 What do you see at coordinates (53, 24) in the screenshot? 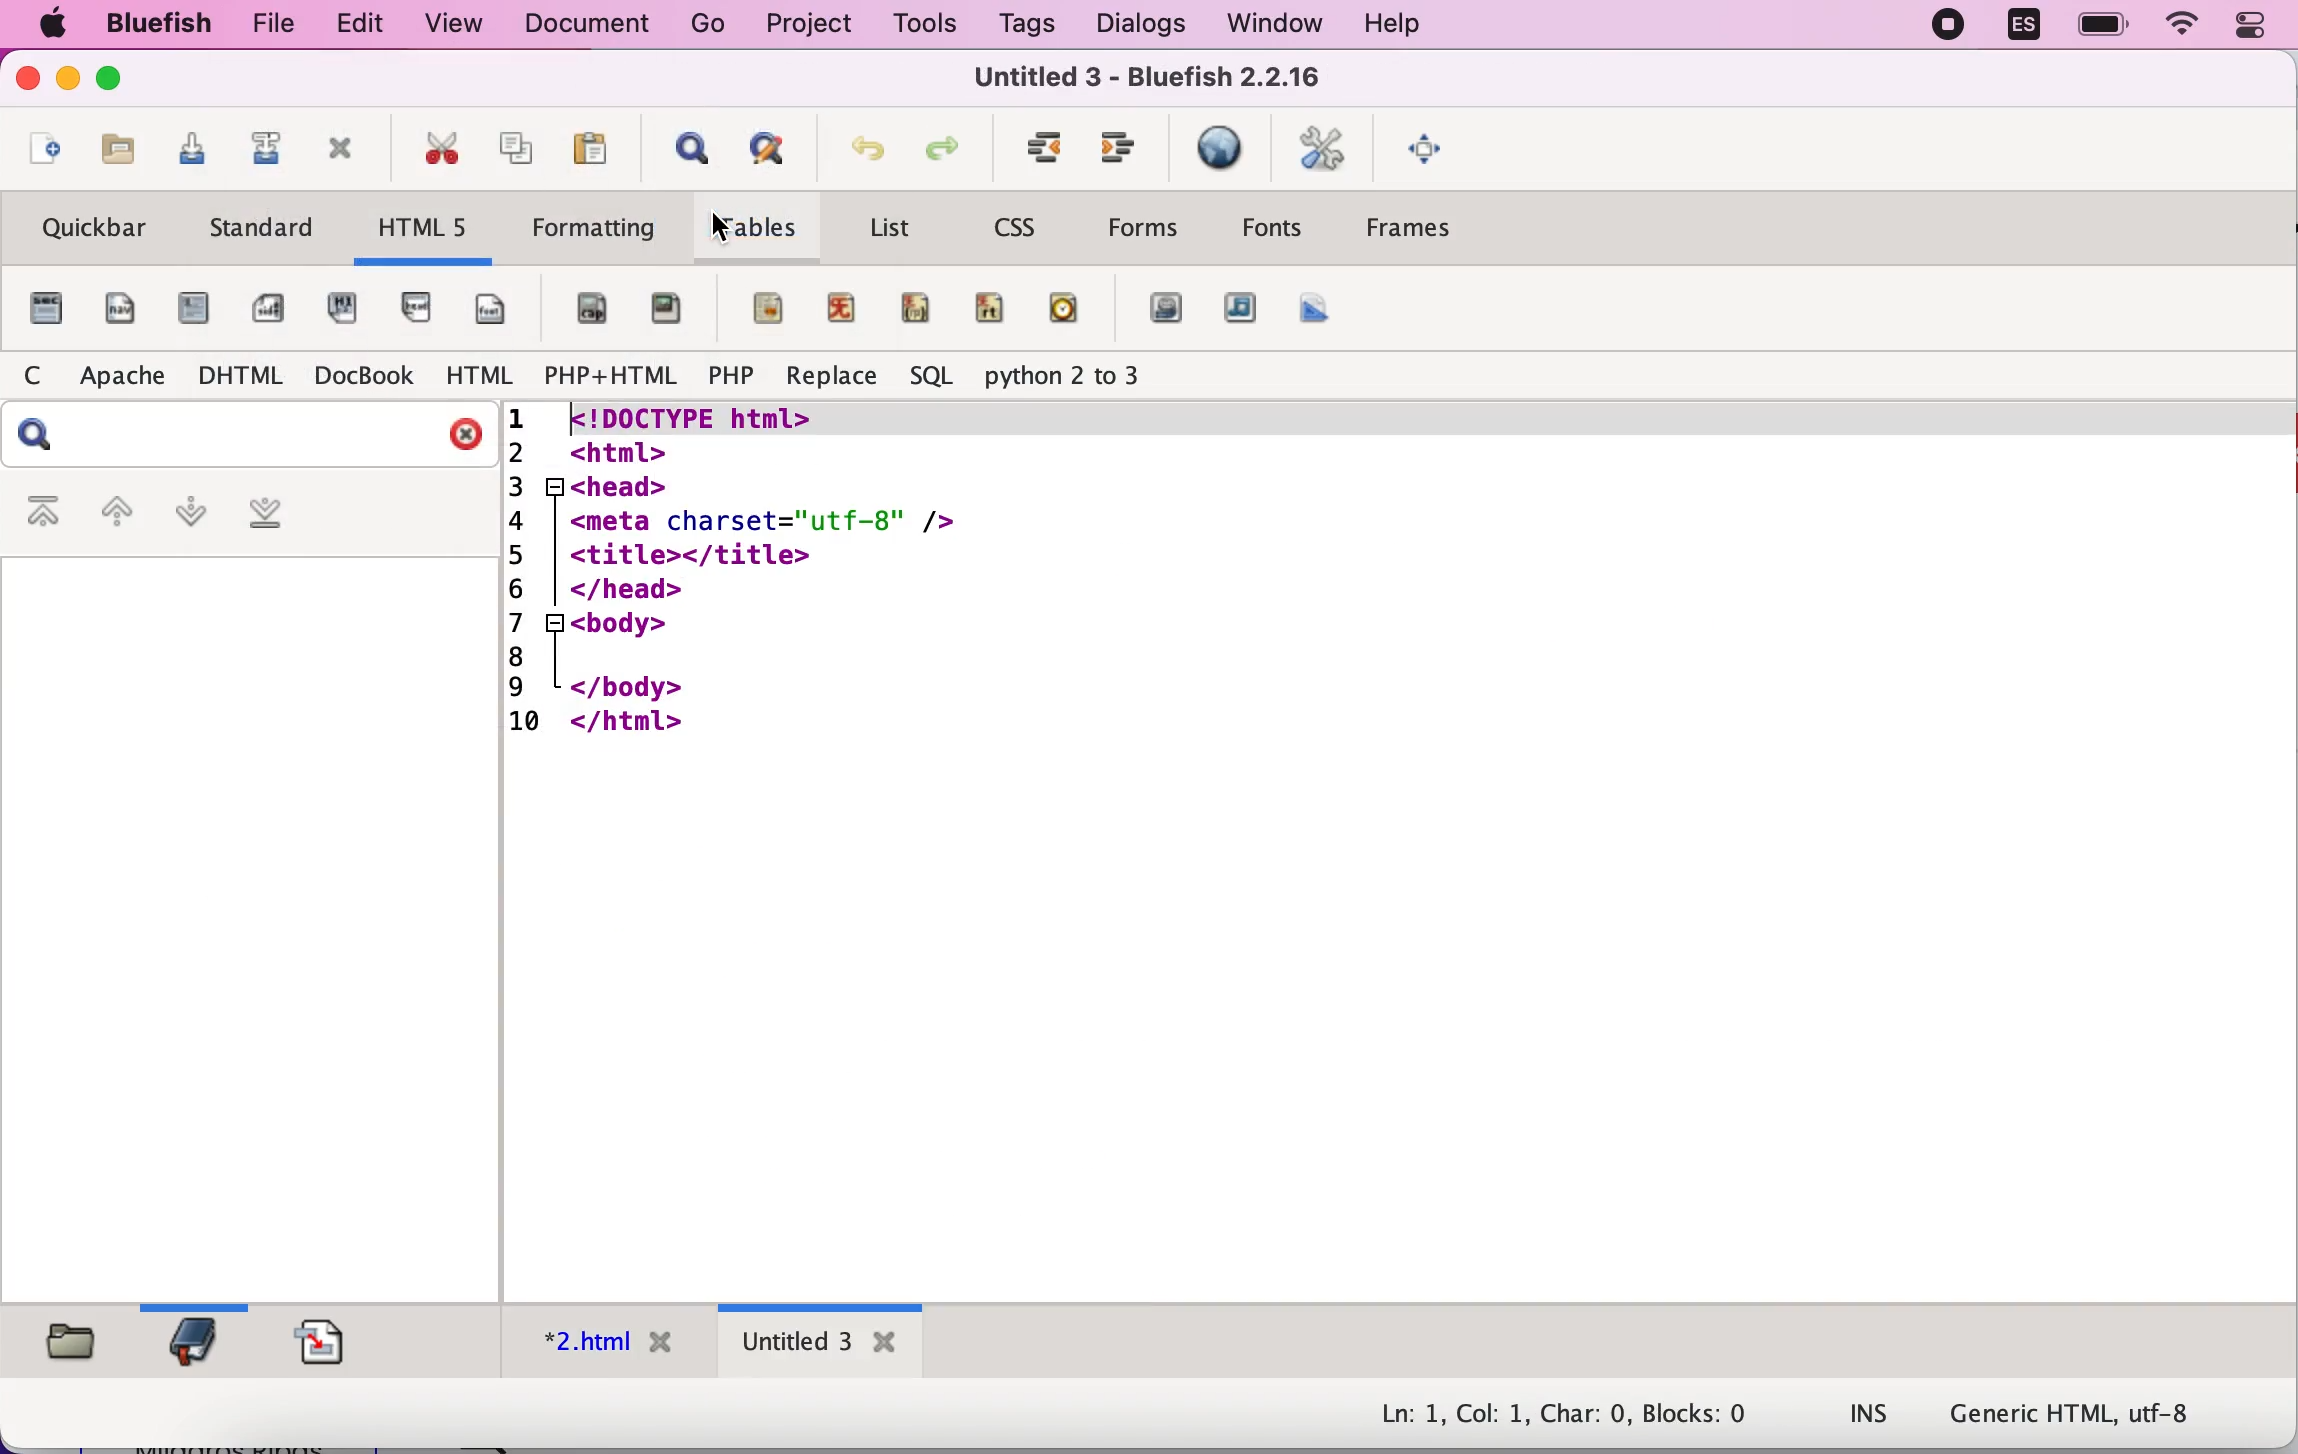
I see `Apple menu` at bounding box center [53, 24].